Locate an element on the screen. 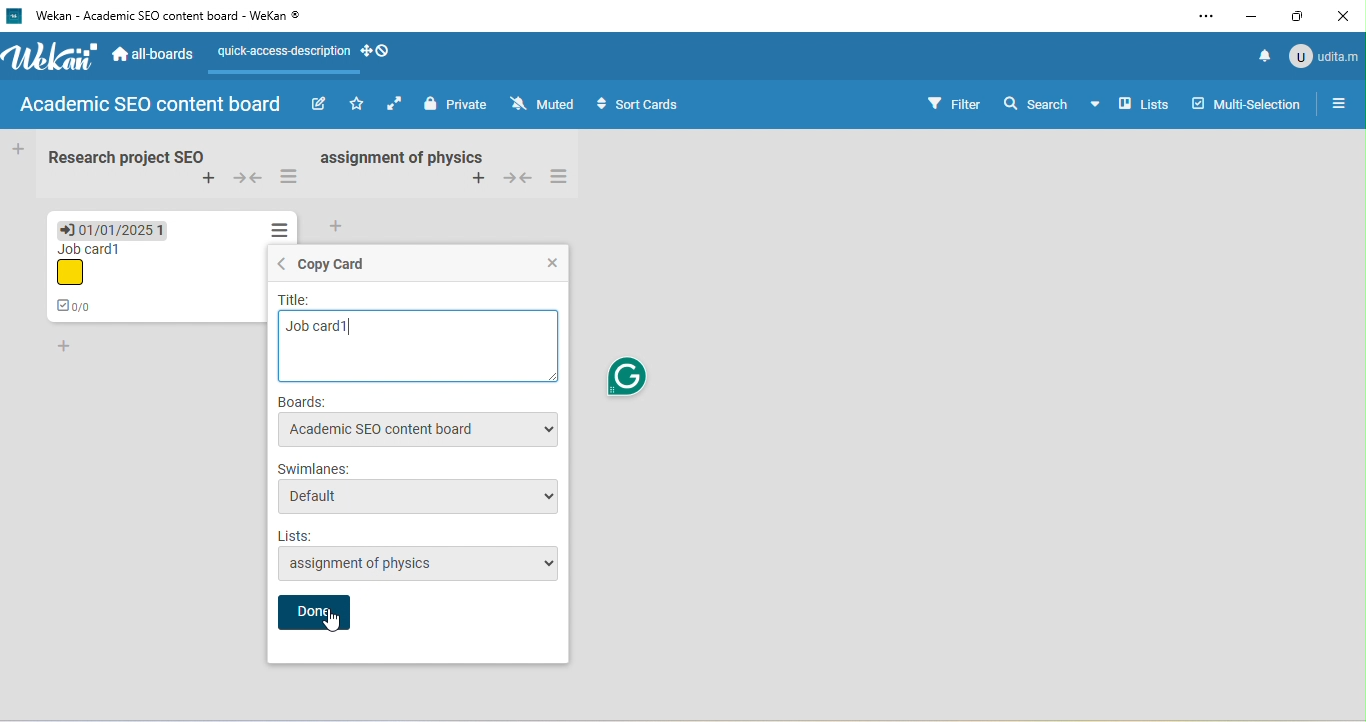 The width and height of the screenshot is (1366, 722). research project seo is located at coordinates (123, 156).